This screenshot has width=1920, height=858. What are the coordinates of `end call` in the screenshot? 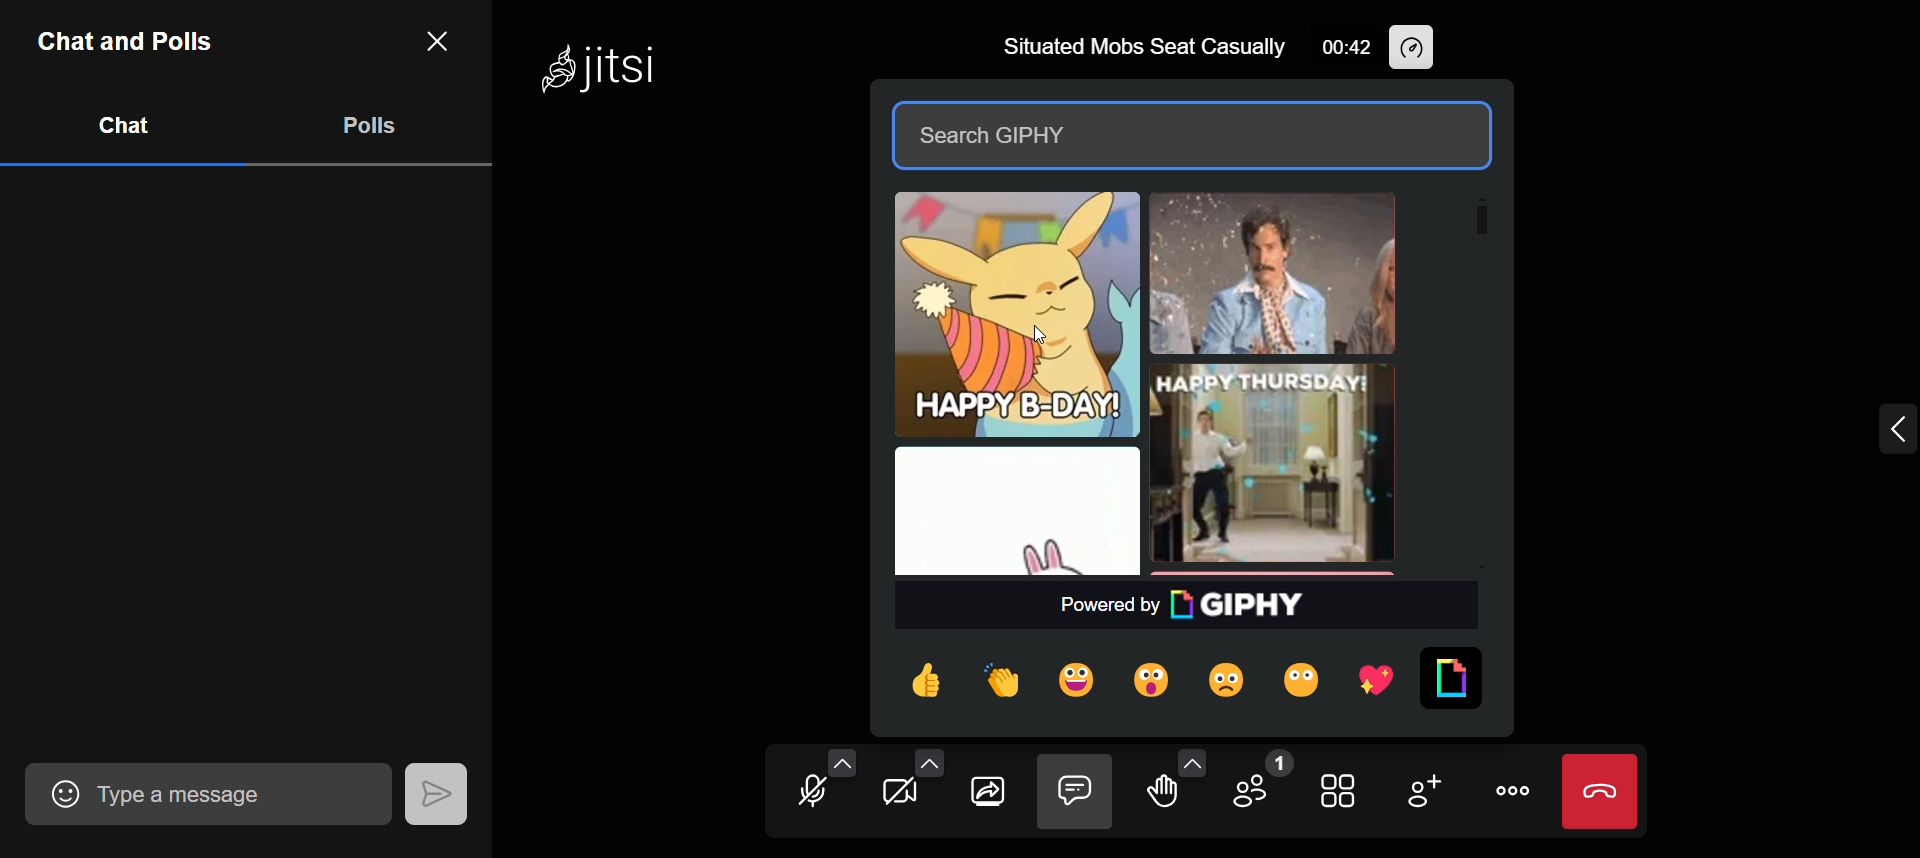 It's located at (1603, 792).